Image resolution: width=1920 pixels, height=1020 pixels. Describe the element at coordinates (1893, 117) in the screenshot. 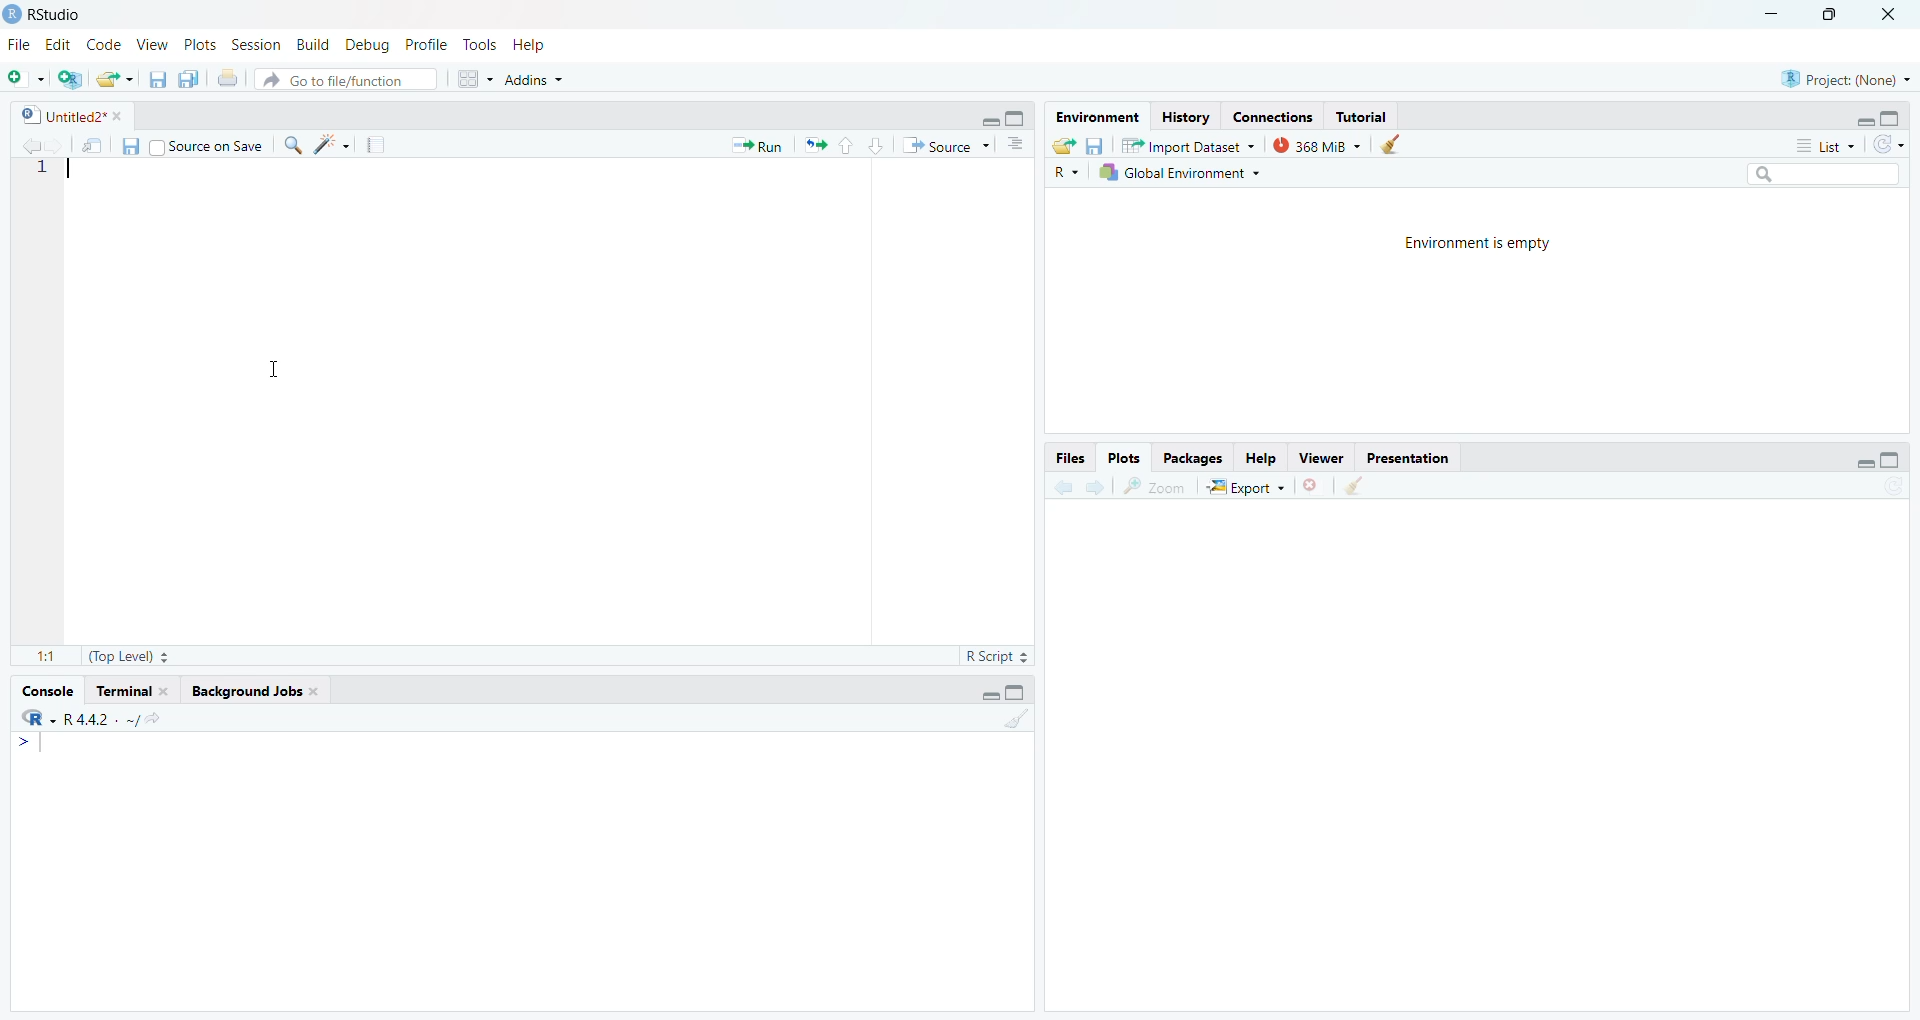

I see `maximise` at that location.